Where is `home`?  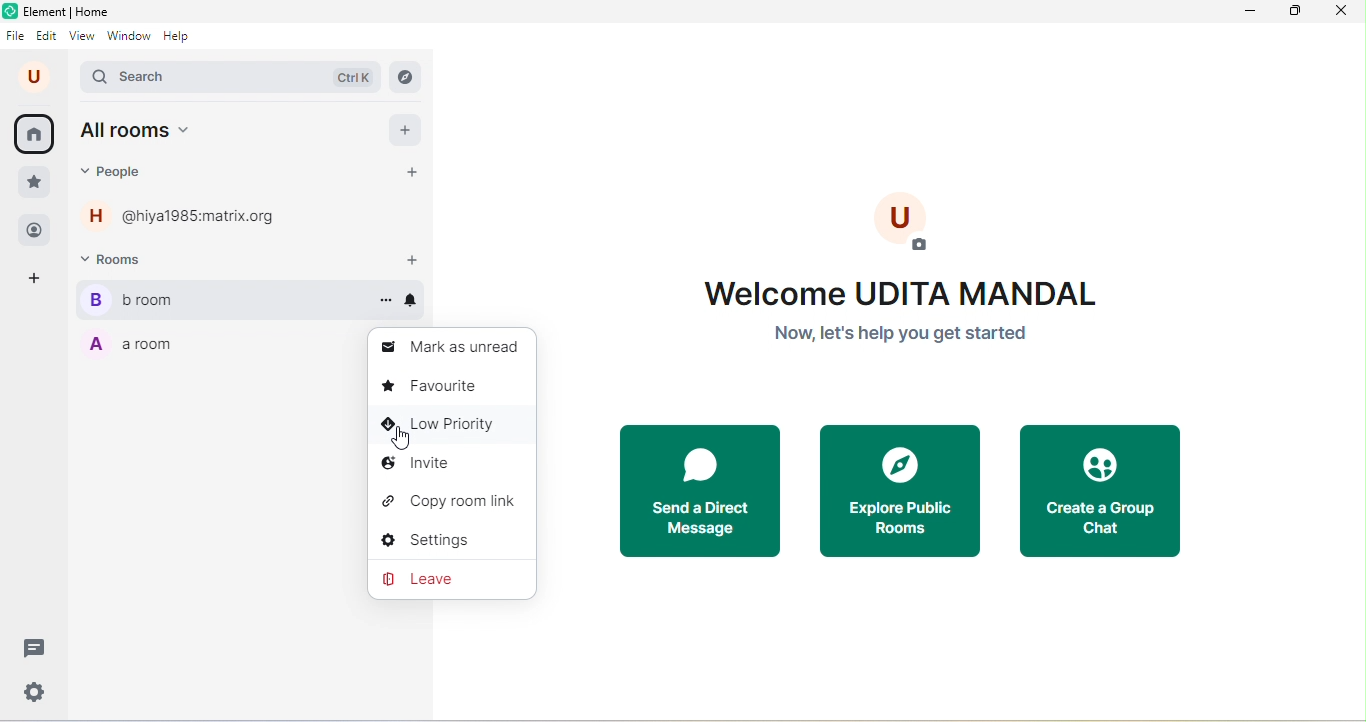 home is located at coordinates (33, 133).